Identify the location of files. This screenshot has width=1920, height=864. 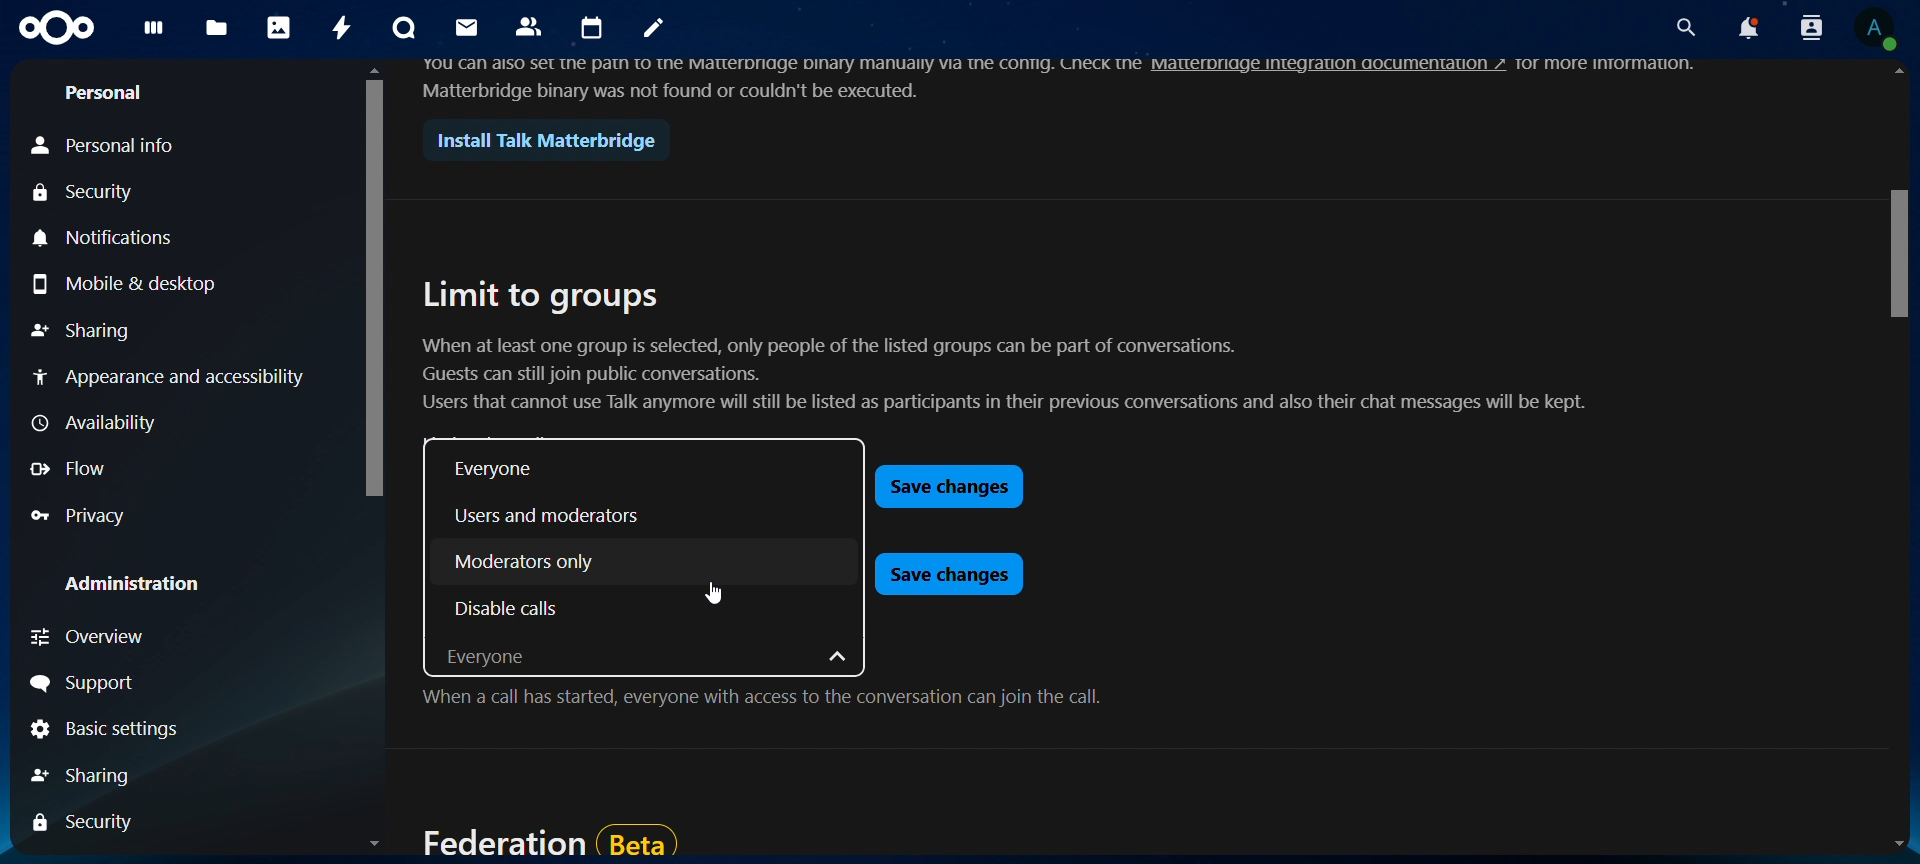
(218, 28).